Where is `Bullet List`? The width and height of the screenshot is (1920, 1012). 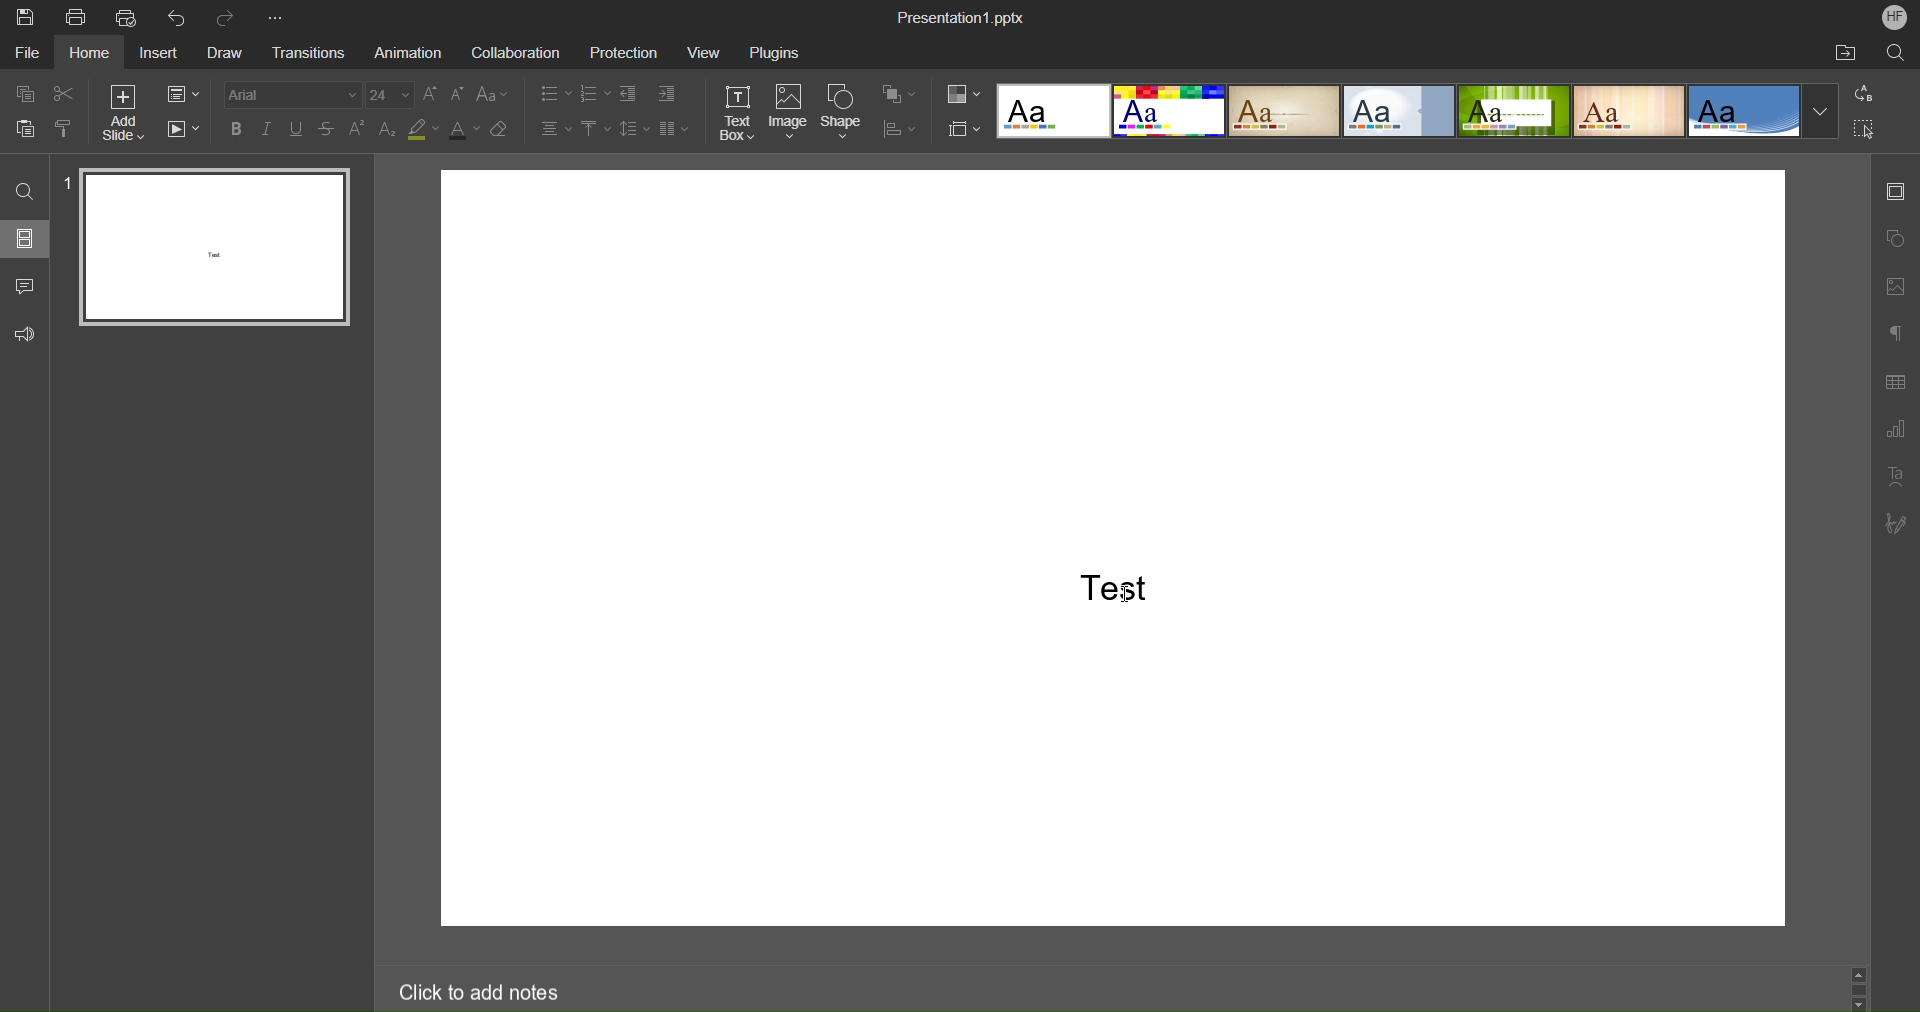 Bullet List is located at coordinates (553, 94).